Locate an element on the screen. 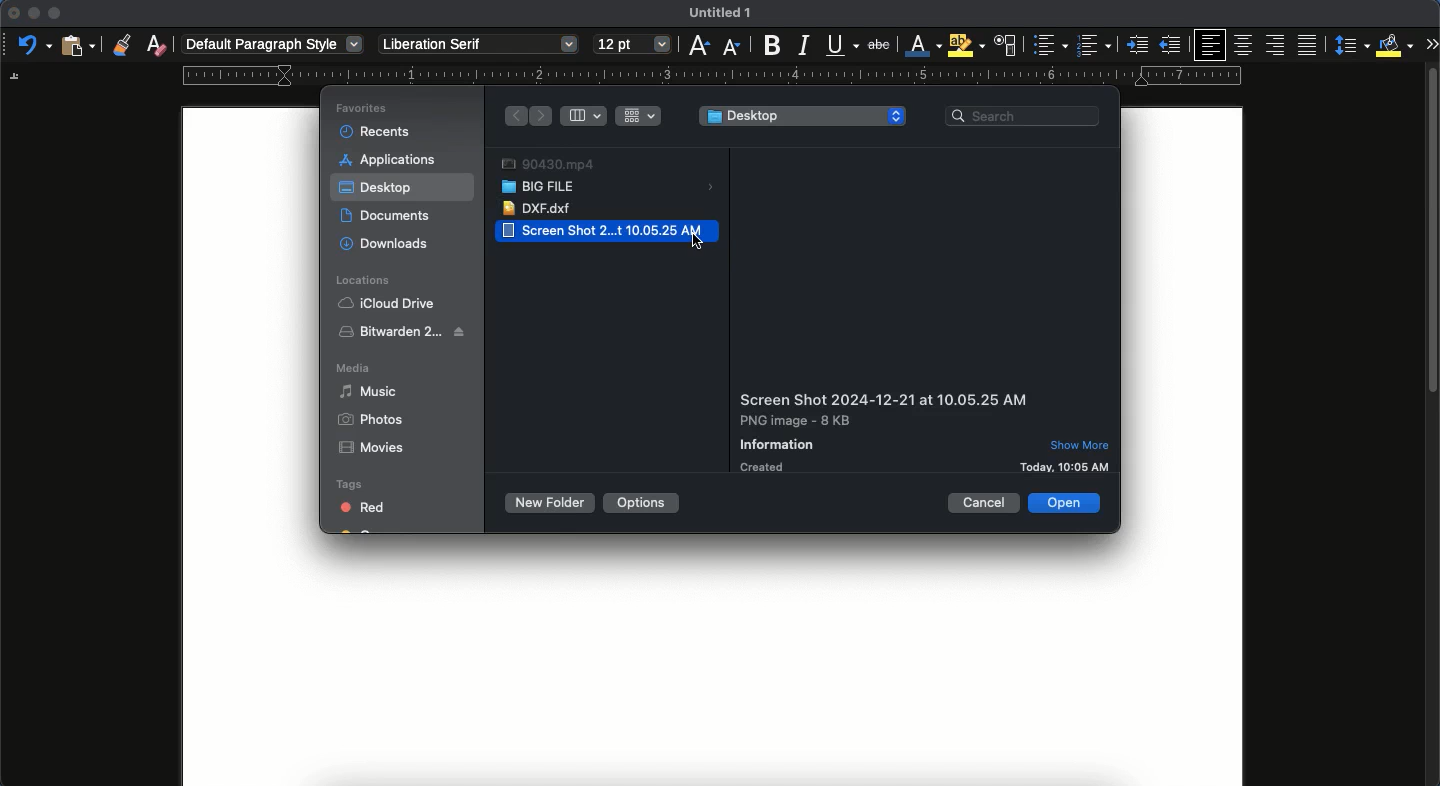 The height and width of the screenshot is (786, 1440). expand is located at coordinates (1426, 43).